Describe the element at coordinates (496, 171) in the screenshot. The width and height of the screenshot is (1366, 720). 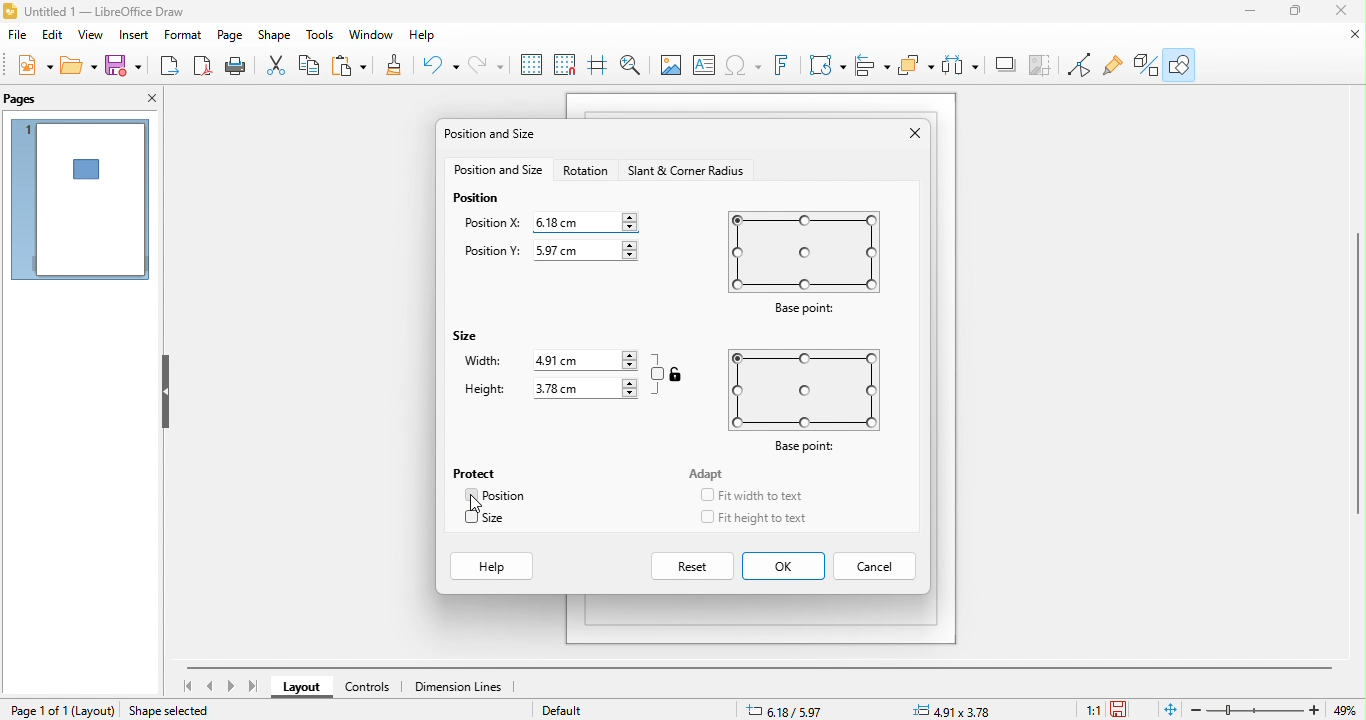
I see `position and size` at that location.